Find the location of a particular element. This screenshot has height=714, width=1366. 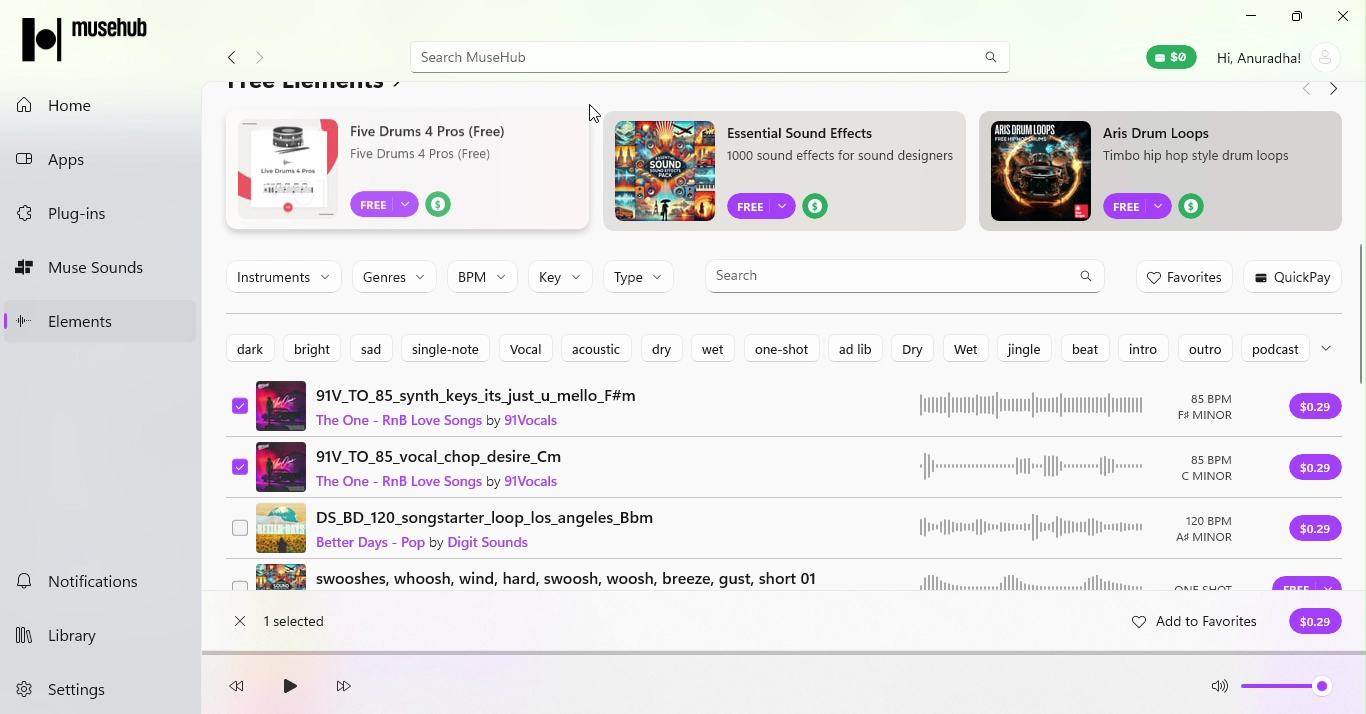

One shot is located at coordinates (781, 348).